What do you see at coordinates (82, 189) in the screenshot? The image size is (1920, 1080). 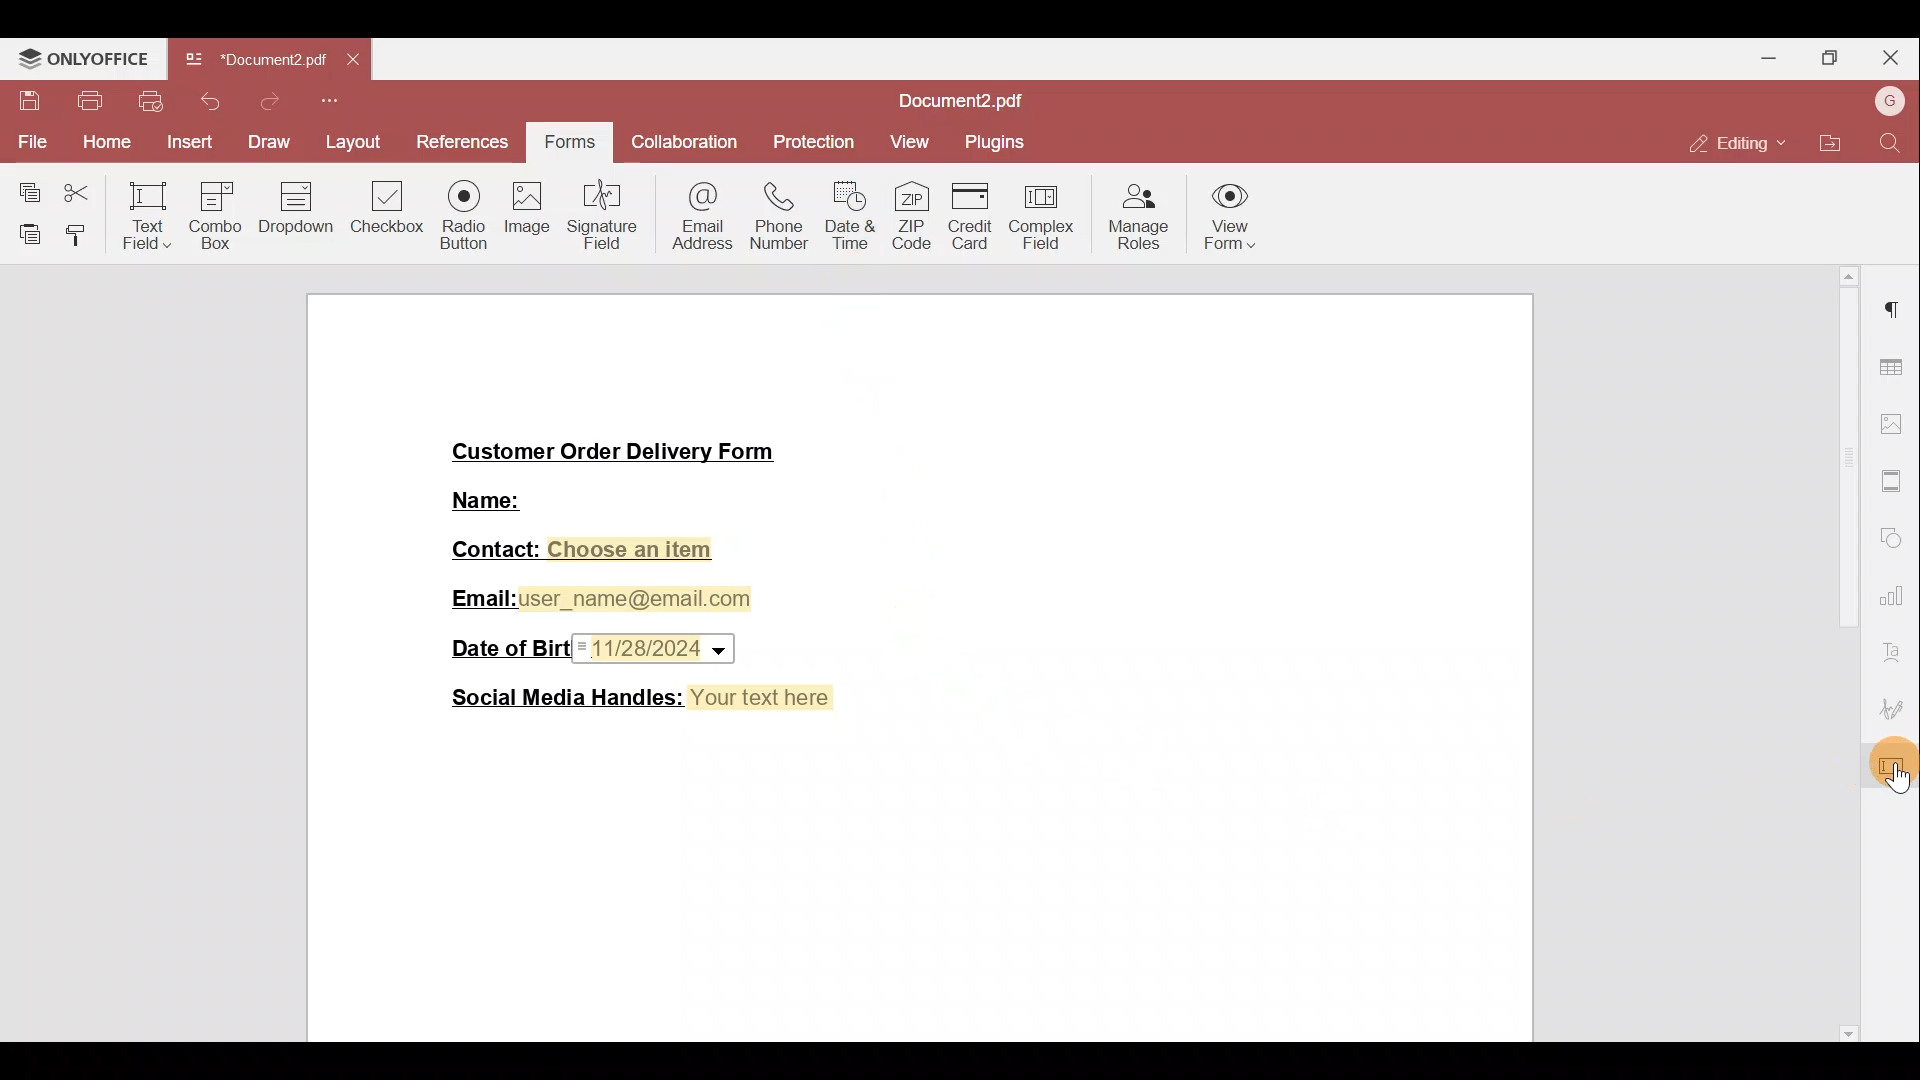 I see `Cut` at bounding box center [82, 189].